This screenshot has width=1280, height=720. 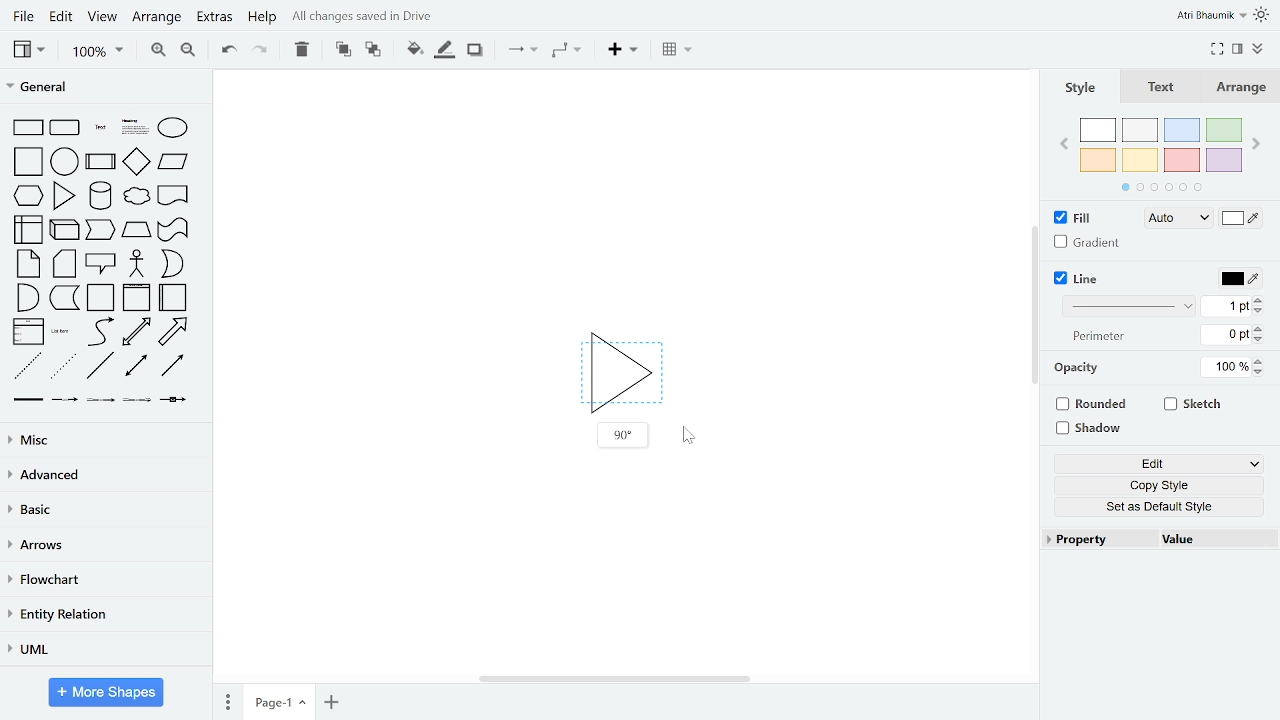 I want to click on view, so click(x=104, y=17).